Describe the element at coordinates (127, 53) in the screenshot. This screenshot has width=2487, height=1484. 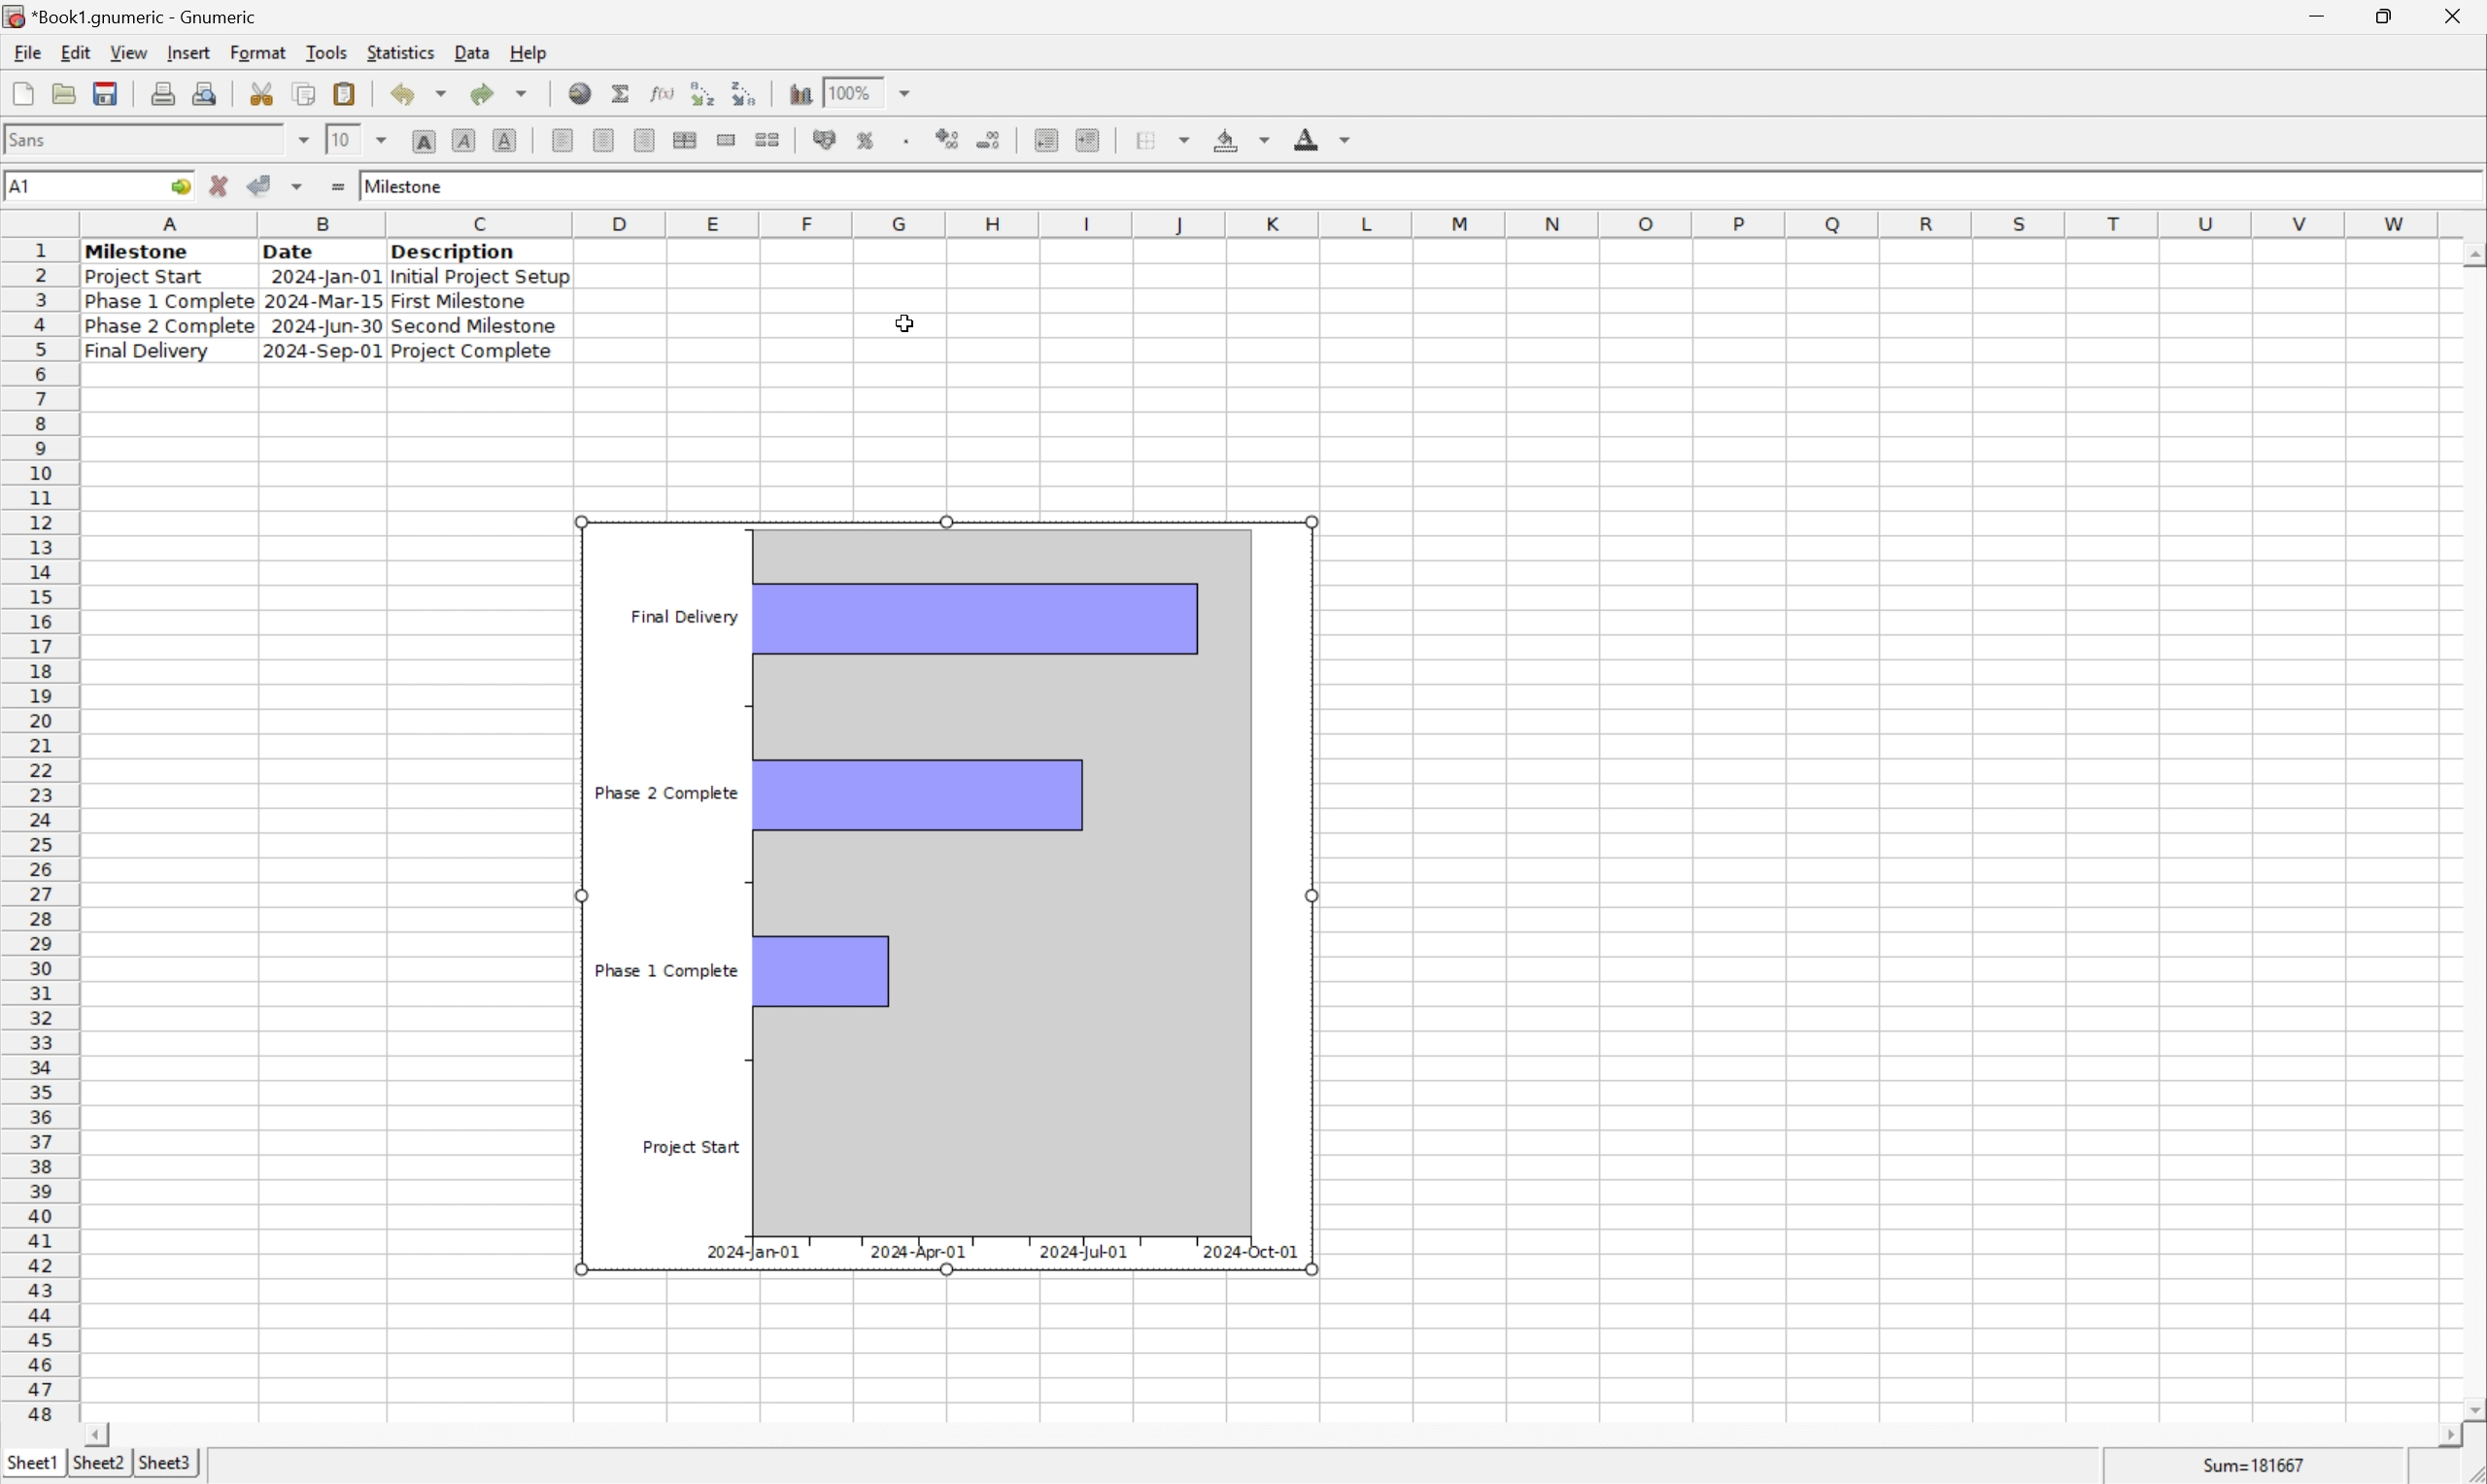
I see `view` at that location.